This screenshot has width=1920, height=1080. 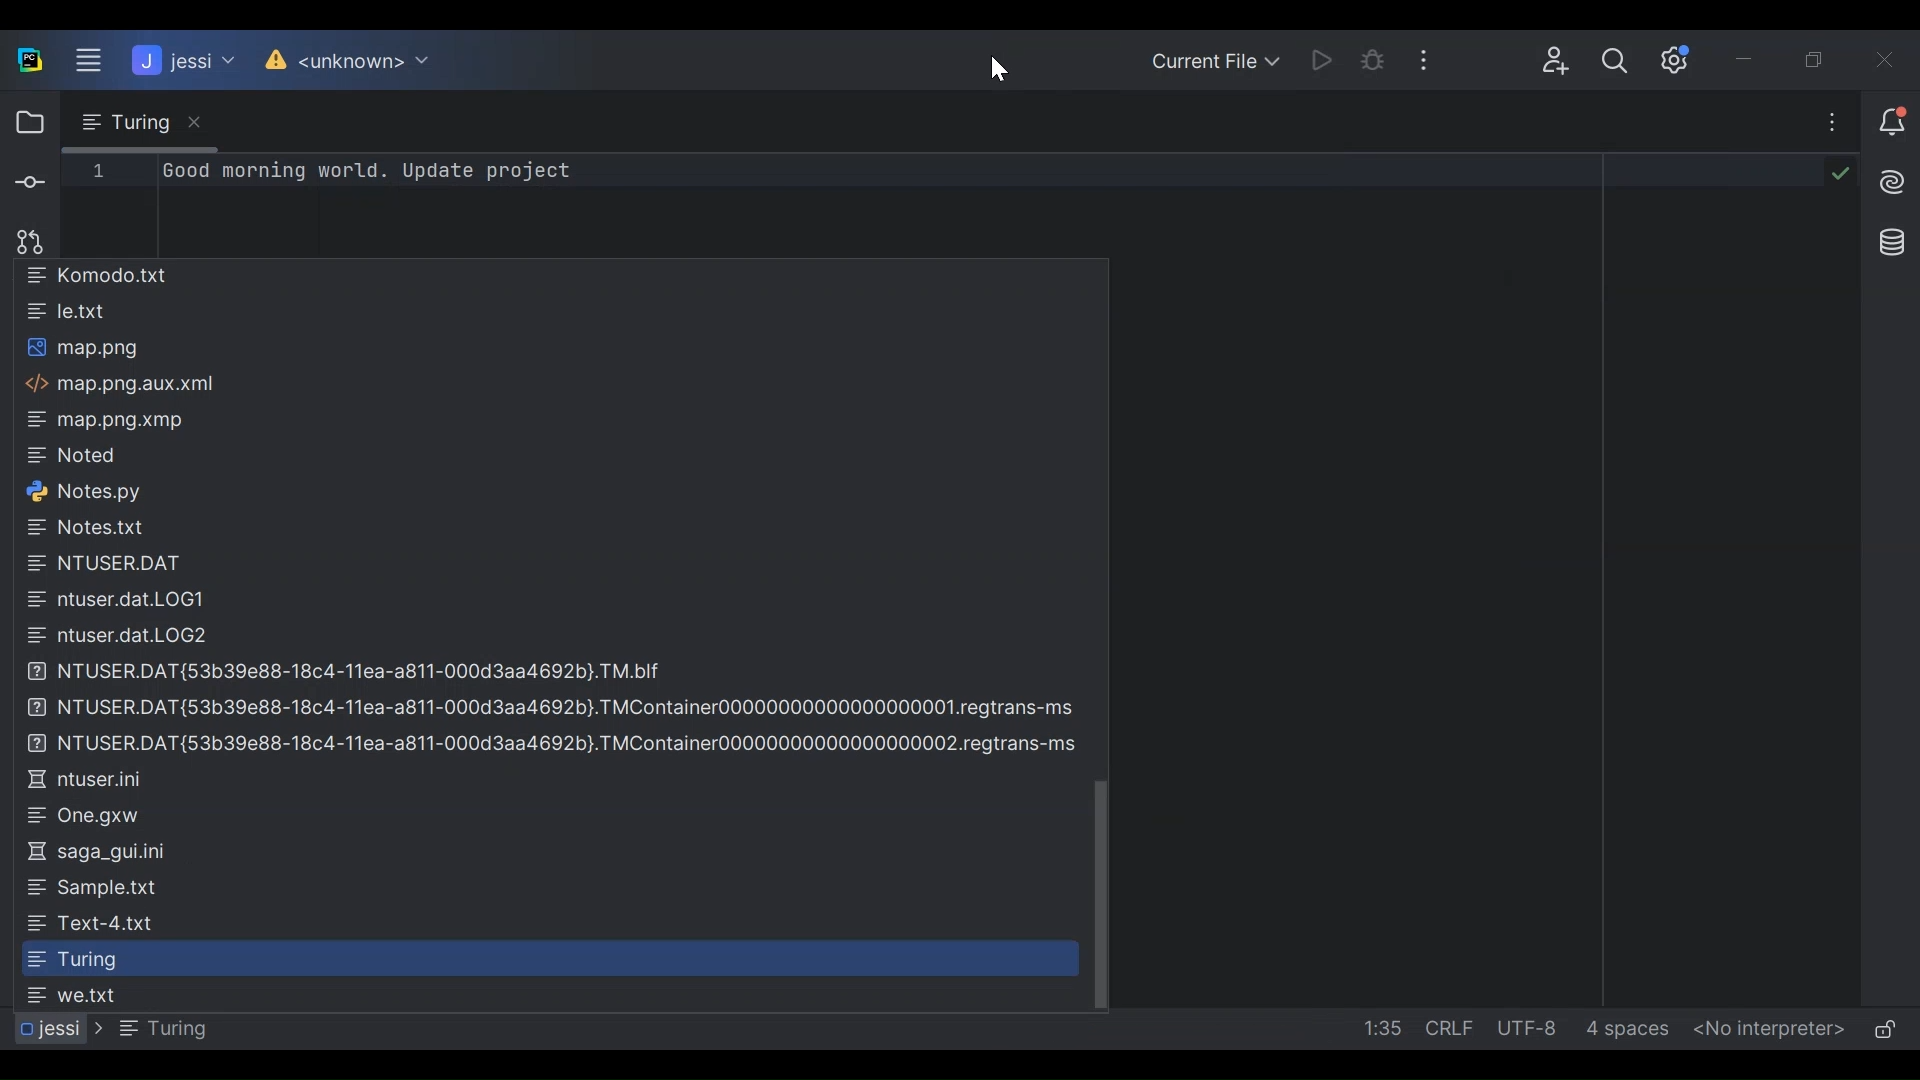 What do you see at coordinates (1103, 887) in the screenshot?
I see `scroll bar` at bounding box center [1103, 887].